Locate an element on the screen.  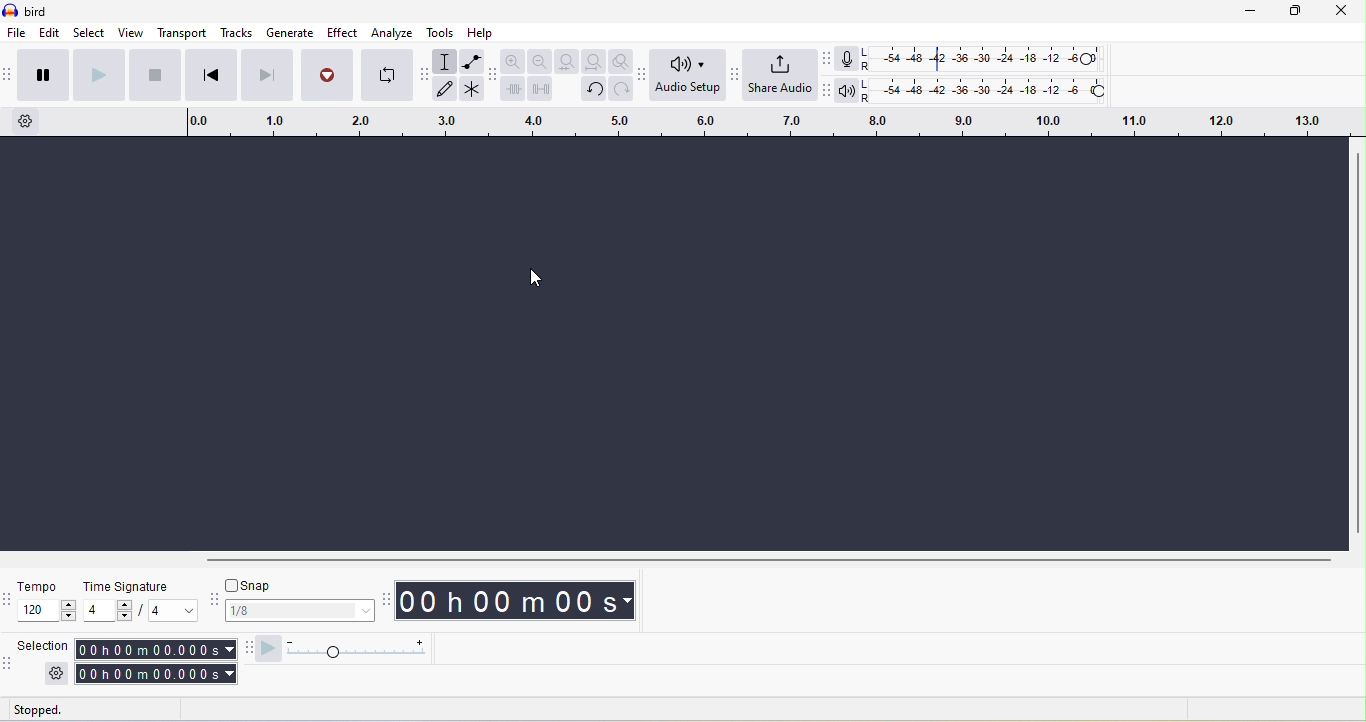
audacity play at speed toolbar is located at coordinates (269, 648).